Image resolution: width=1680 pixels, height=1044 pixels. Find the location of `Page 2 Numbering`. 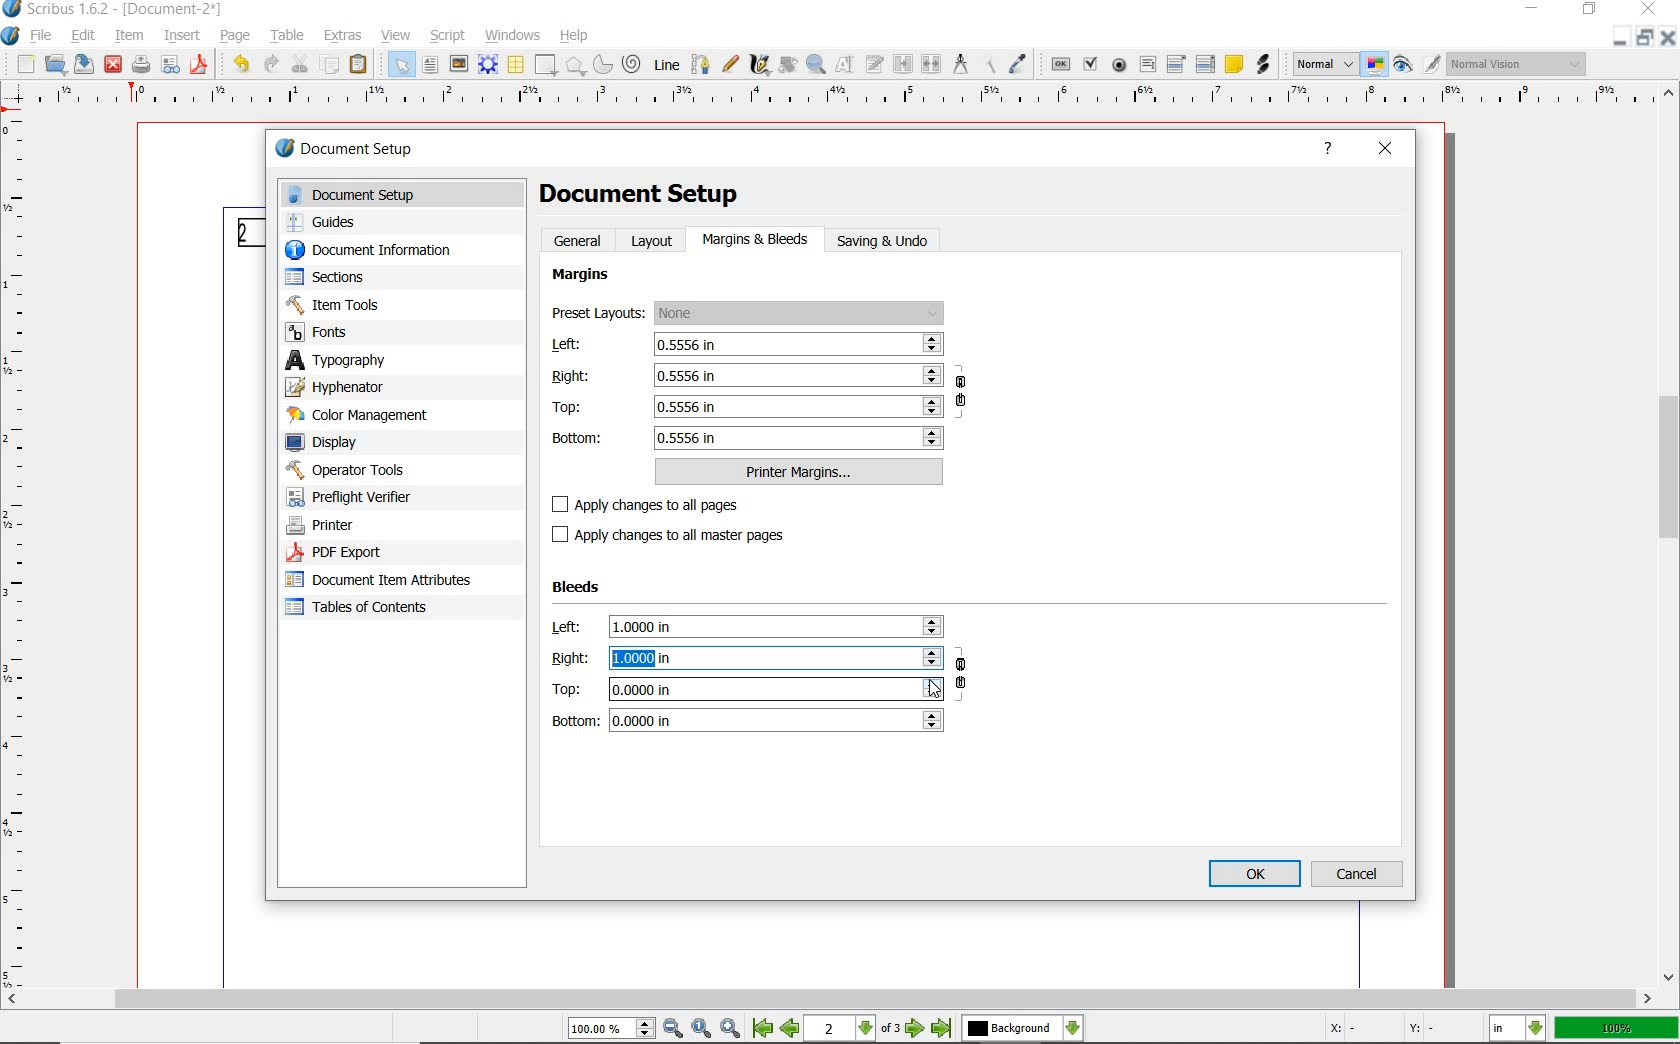

Page 2 Numbering is located at coordinates (248, 233).